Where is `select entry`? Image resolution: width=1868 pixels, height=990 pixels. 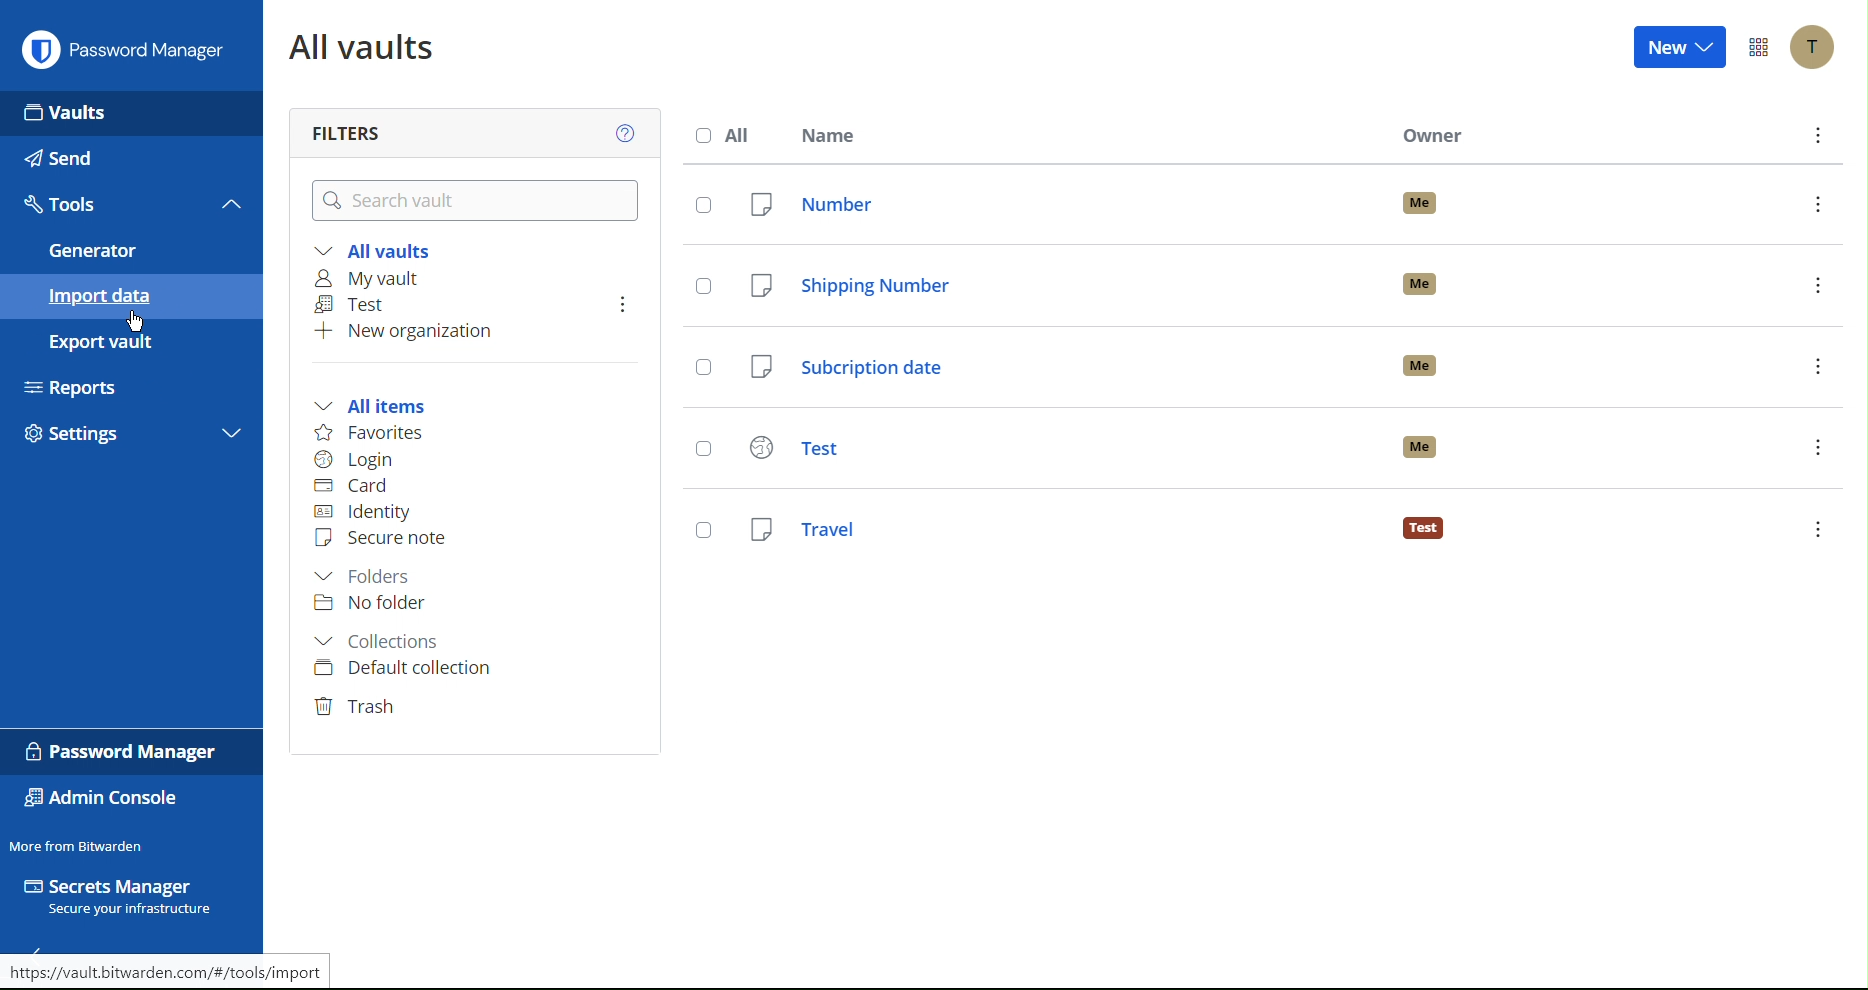 select entry is located at coordinates (701, 525).